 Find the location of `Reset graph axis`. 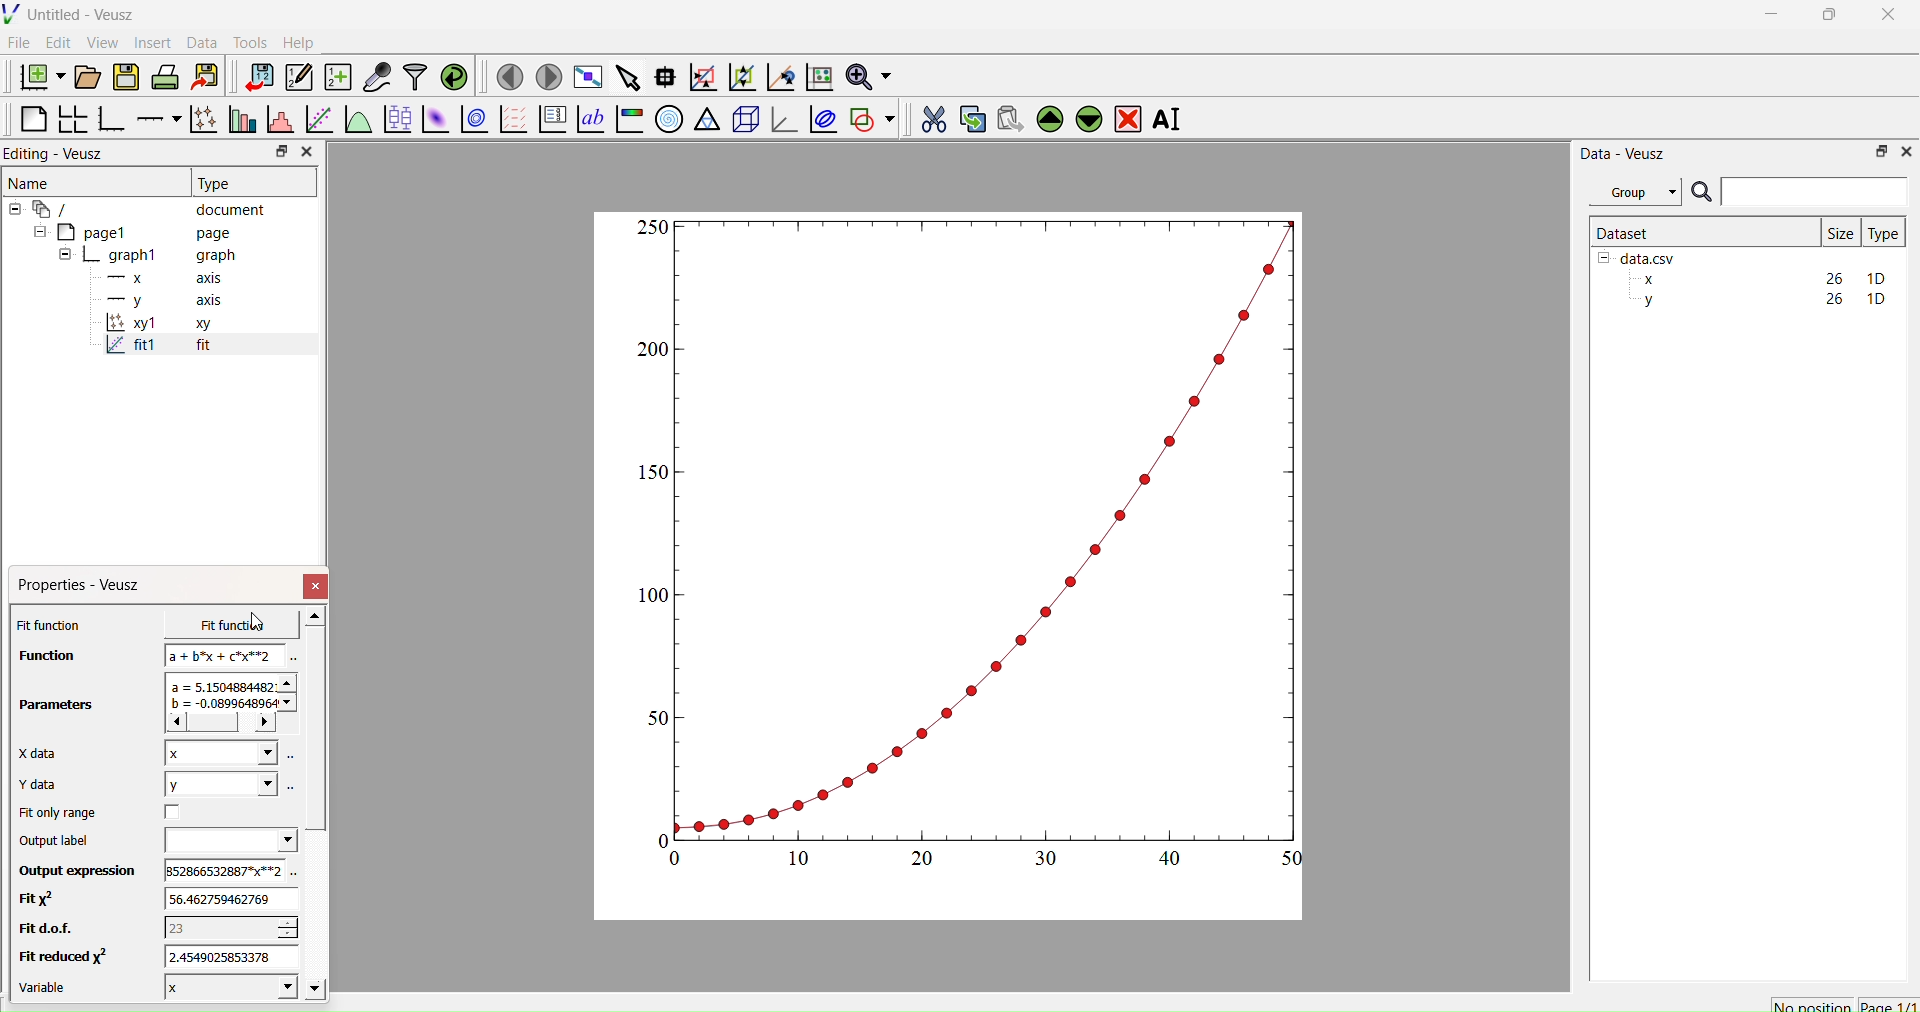

Reset graph axis is located at coordinates (817, 76).